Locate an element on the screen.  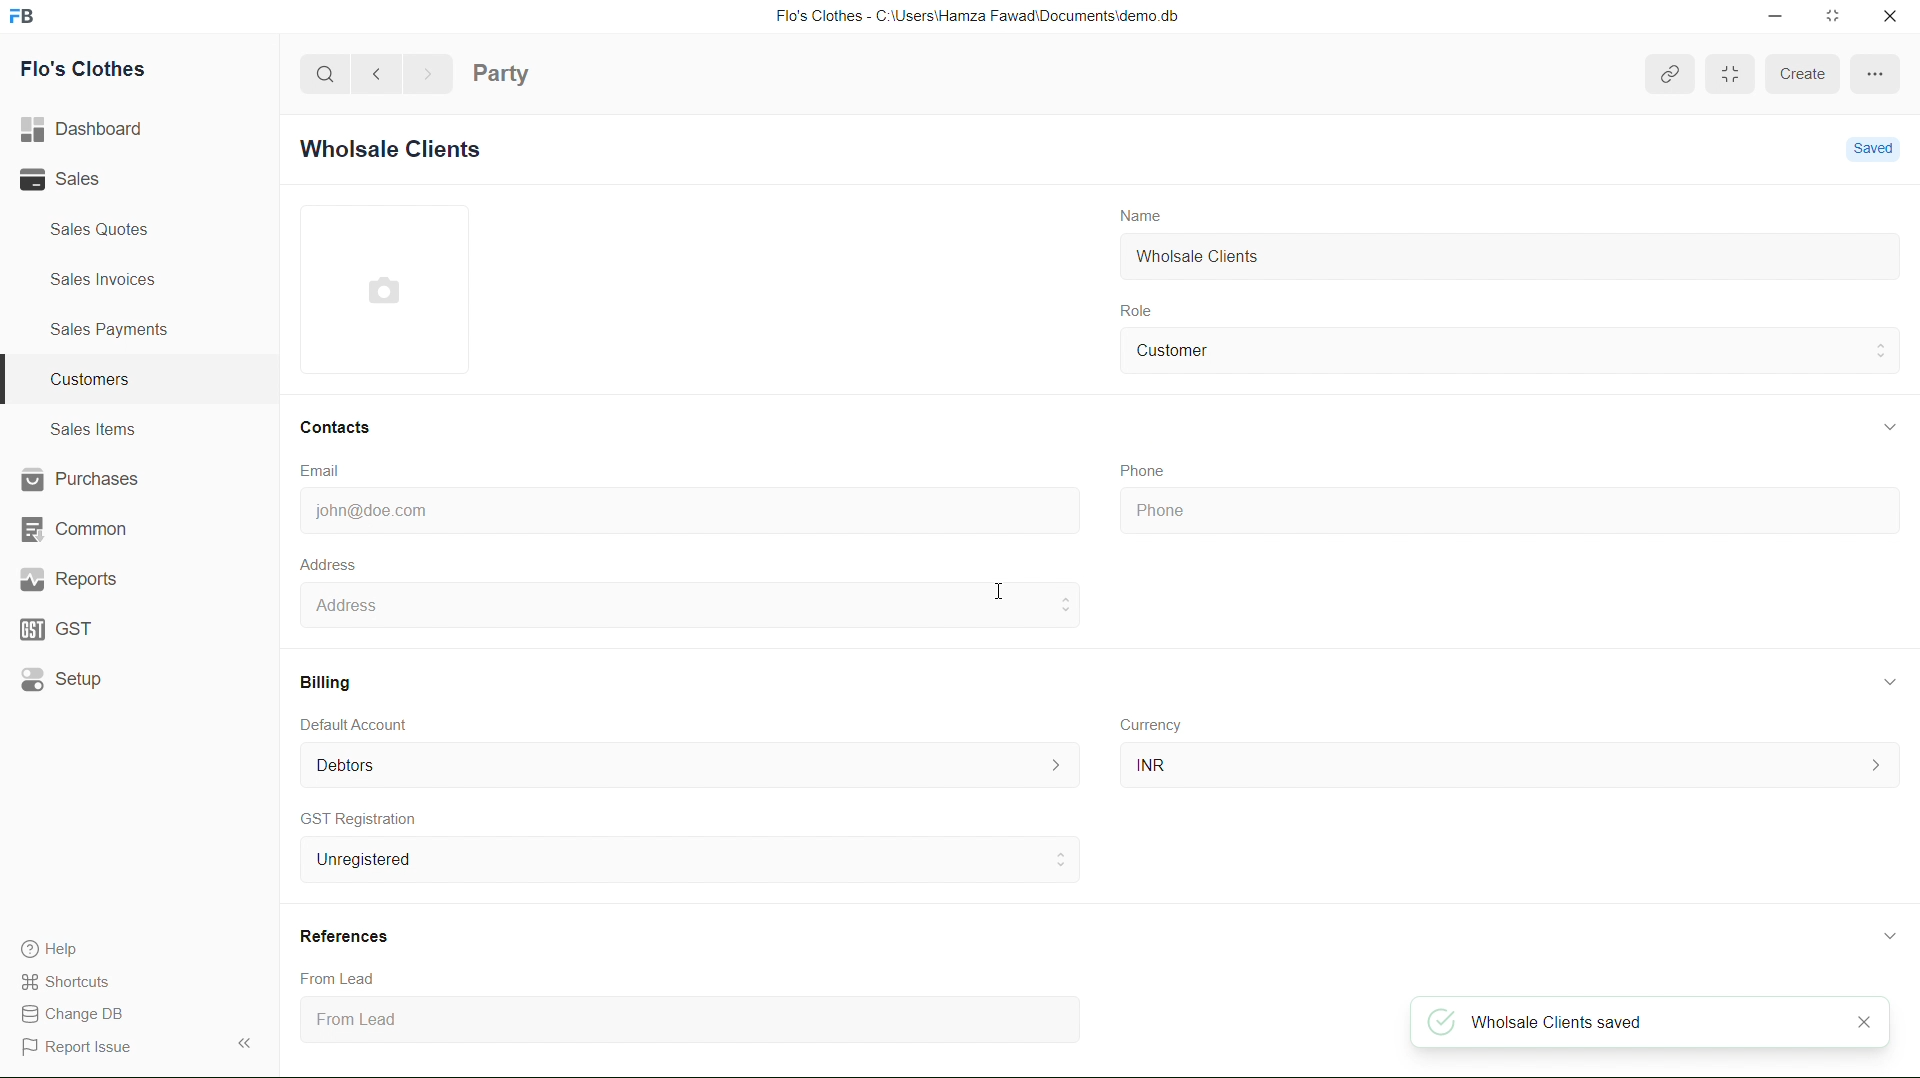
Wholsale Clients saved is located at coordinates (1579, 1024).